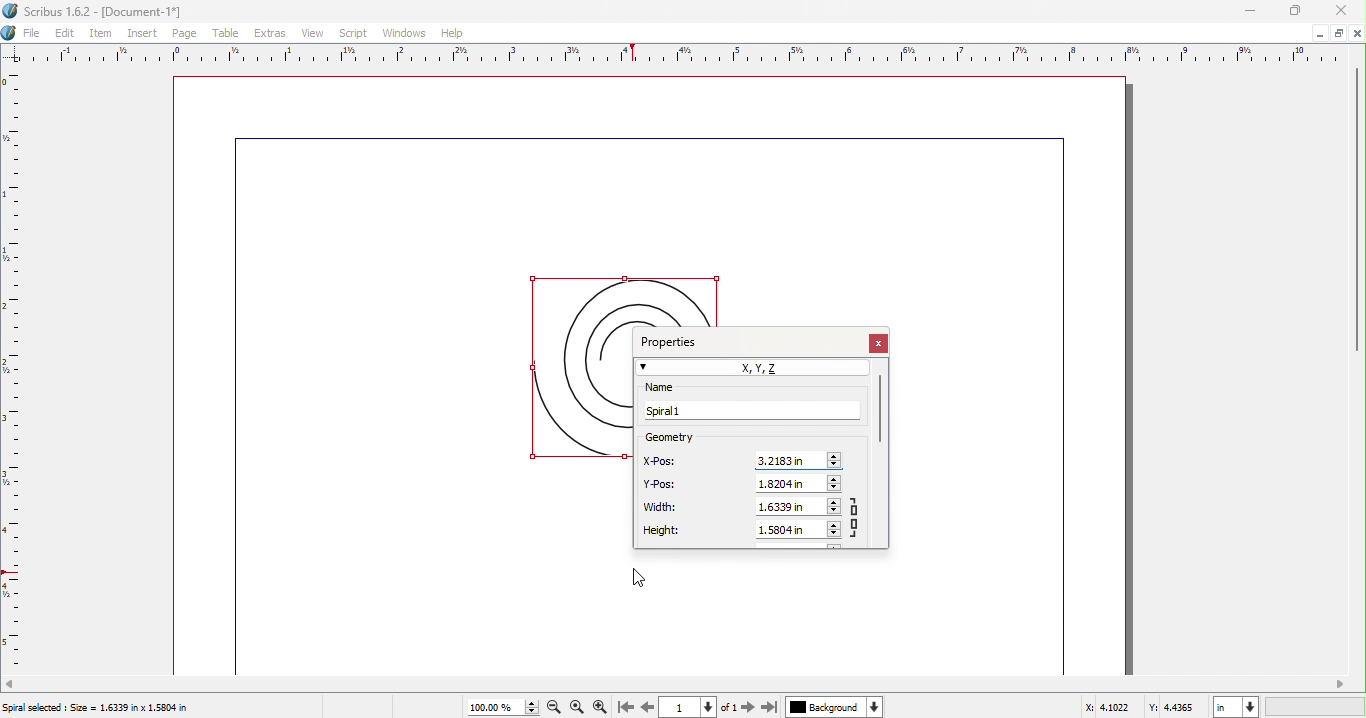  I want to click on decrease zoom , so click(531, 713).